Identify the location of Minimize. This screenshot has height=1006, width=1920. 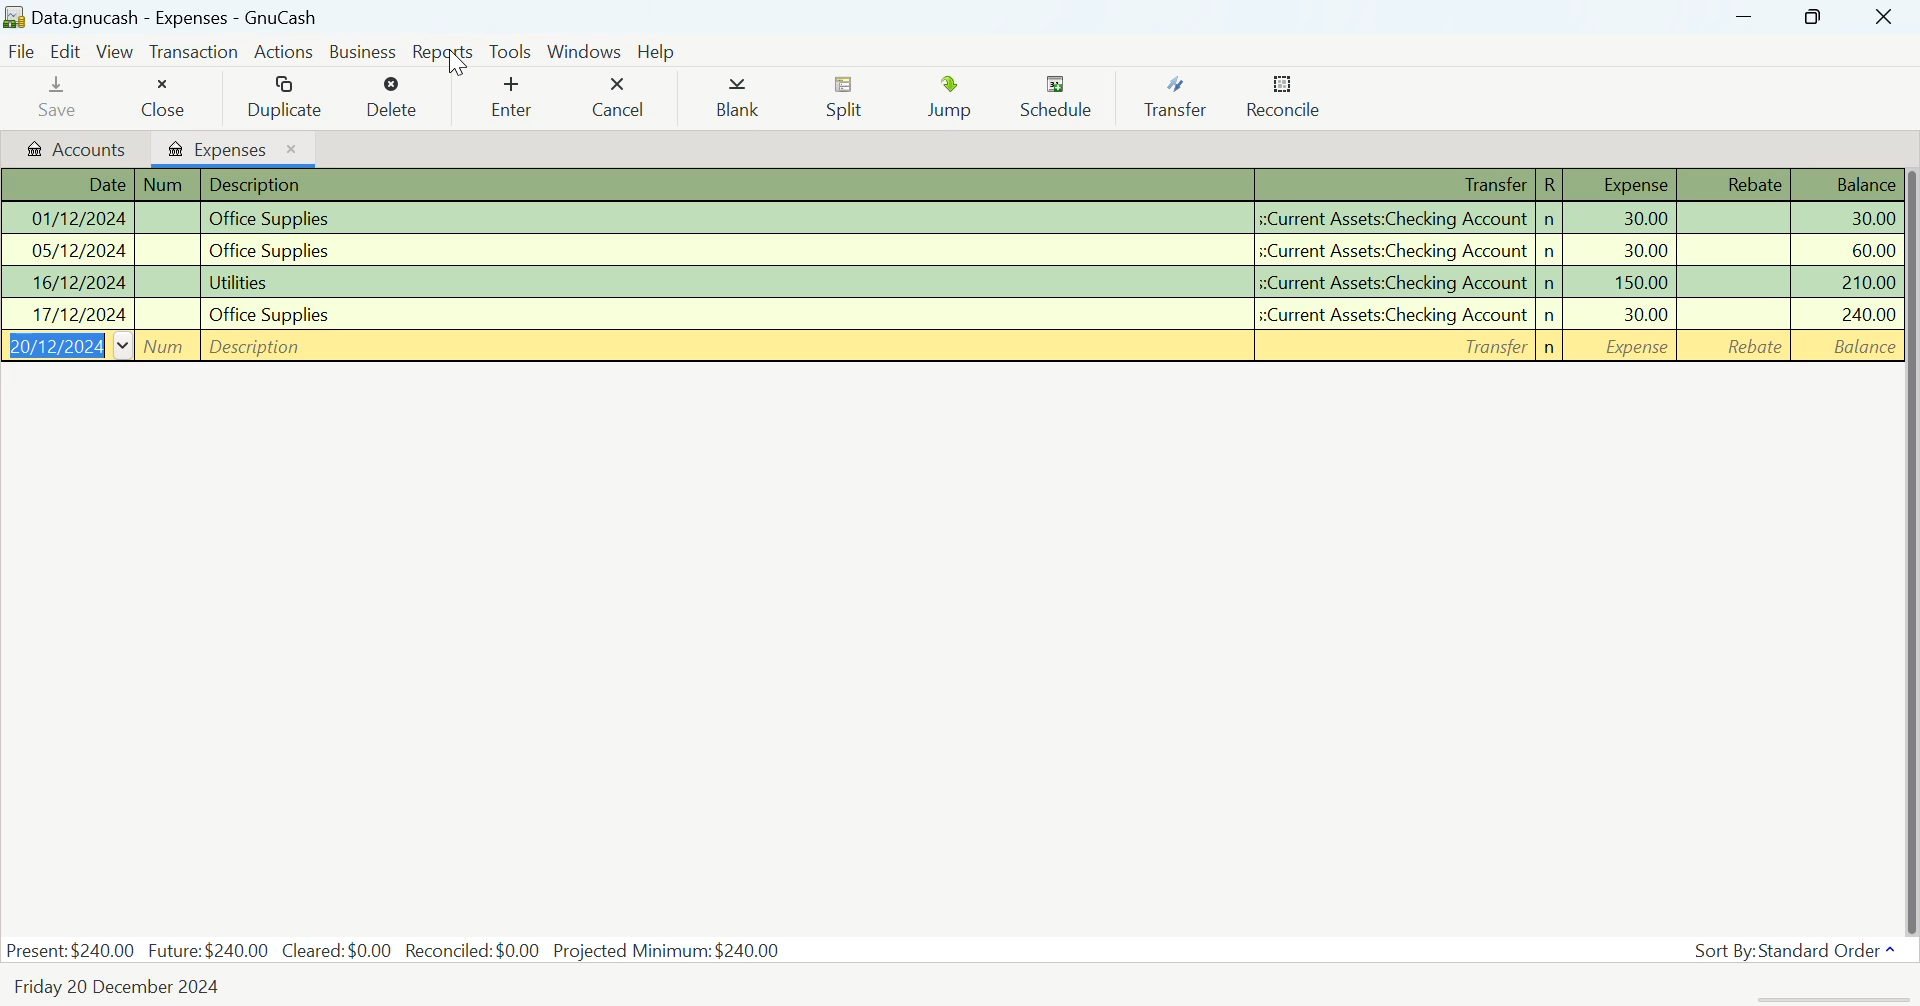
(1812, 16).